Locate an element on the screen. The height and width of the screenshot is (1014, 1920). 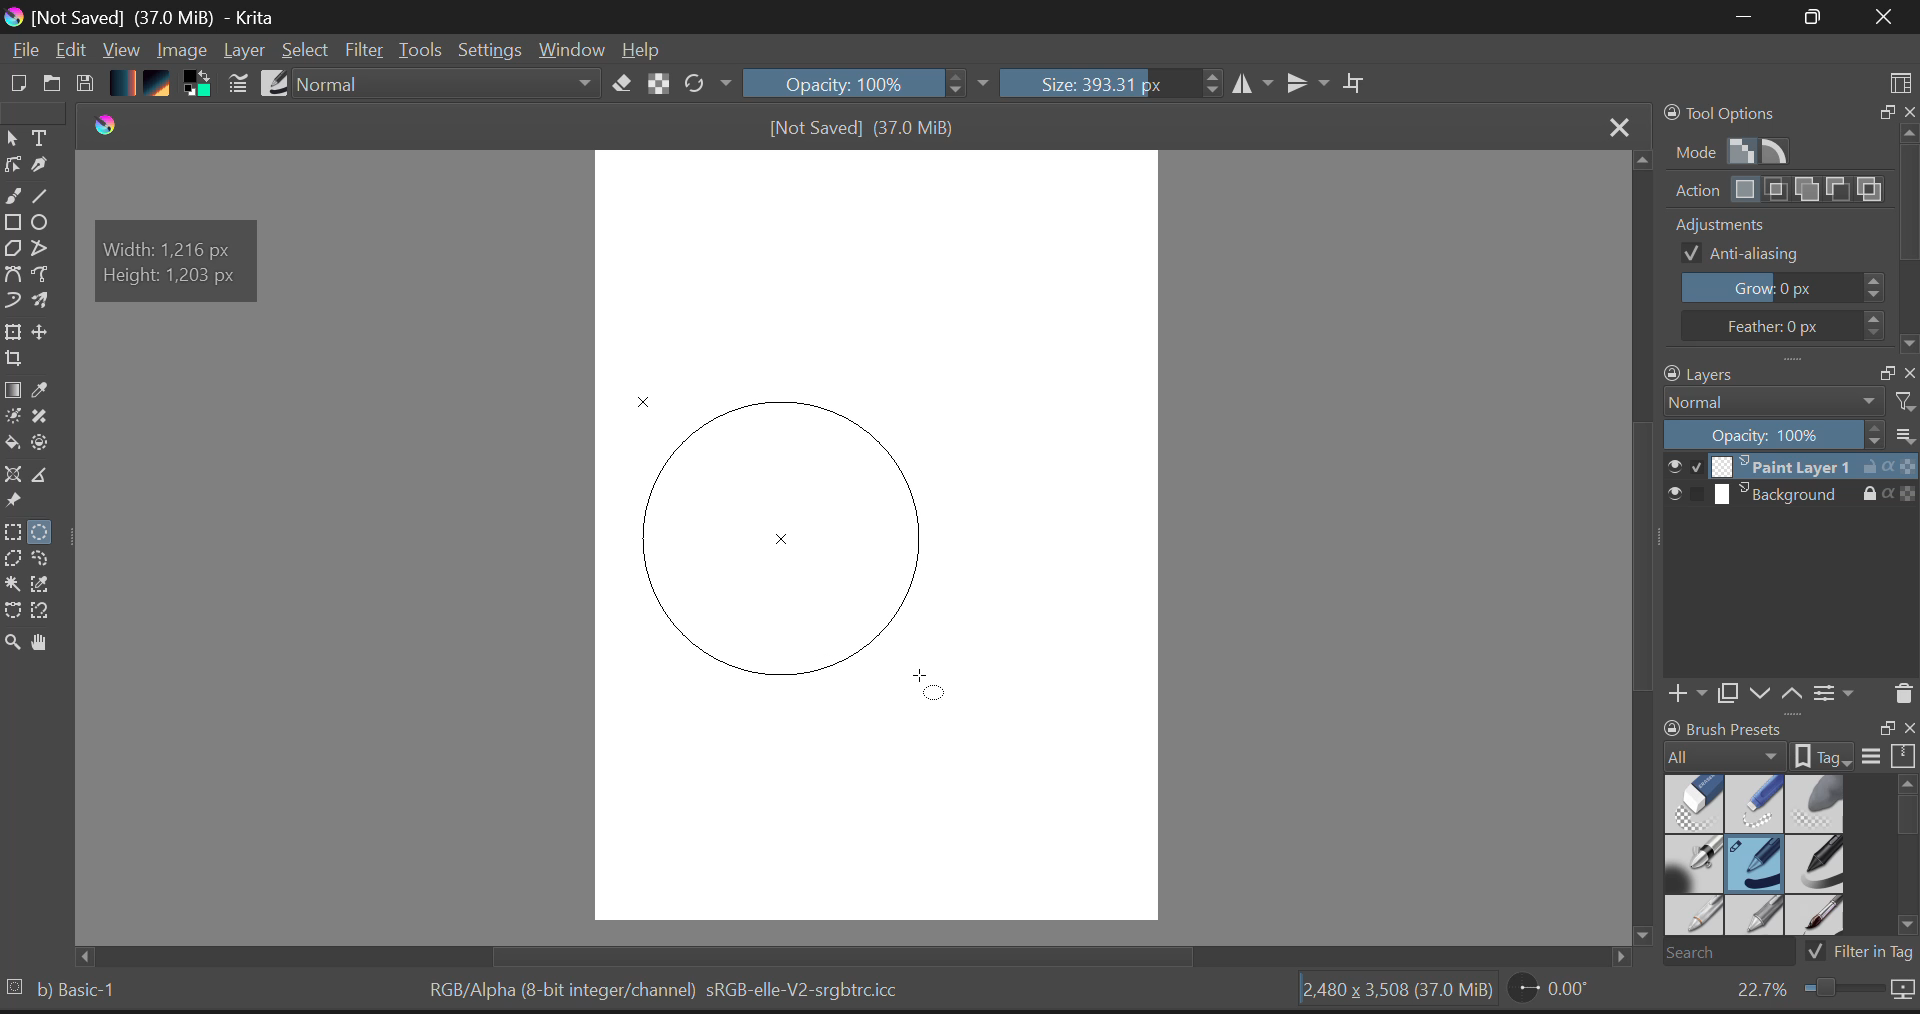
Pattern is located at coordinates (161, 85).